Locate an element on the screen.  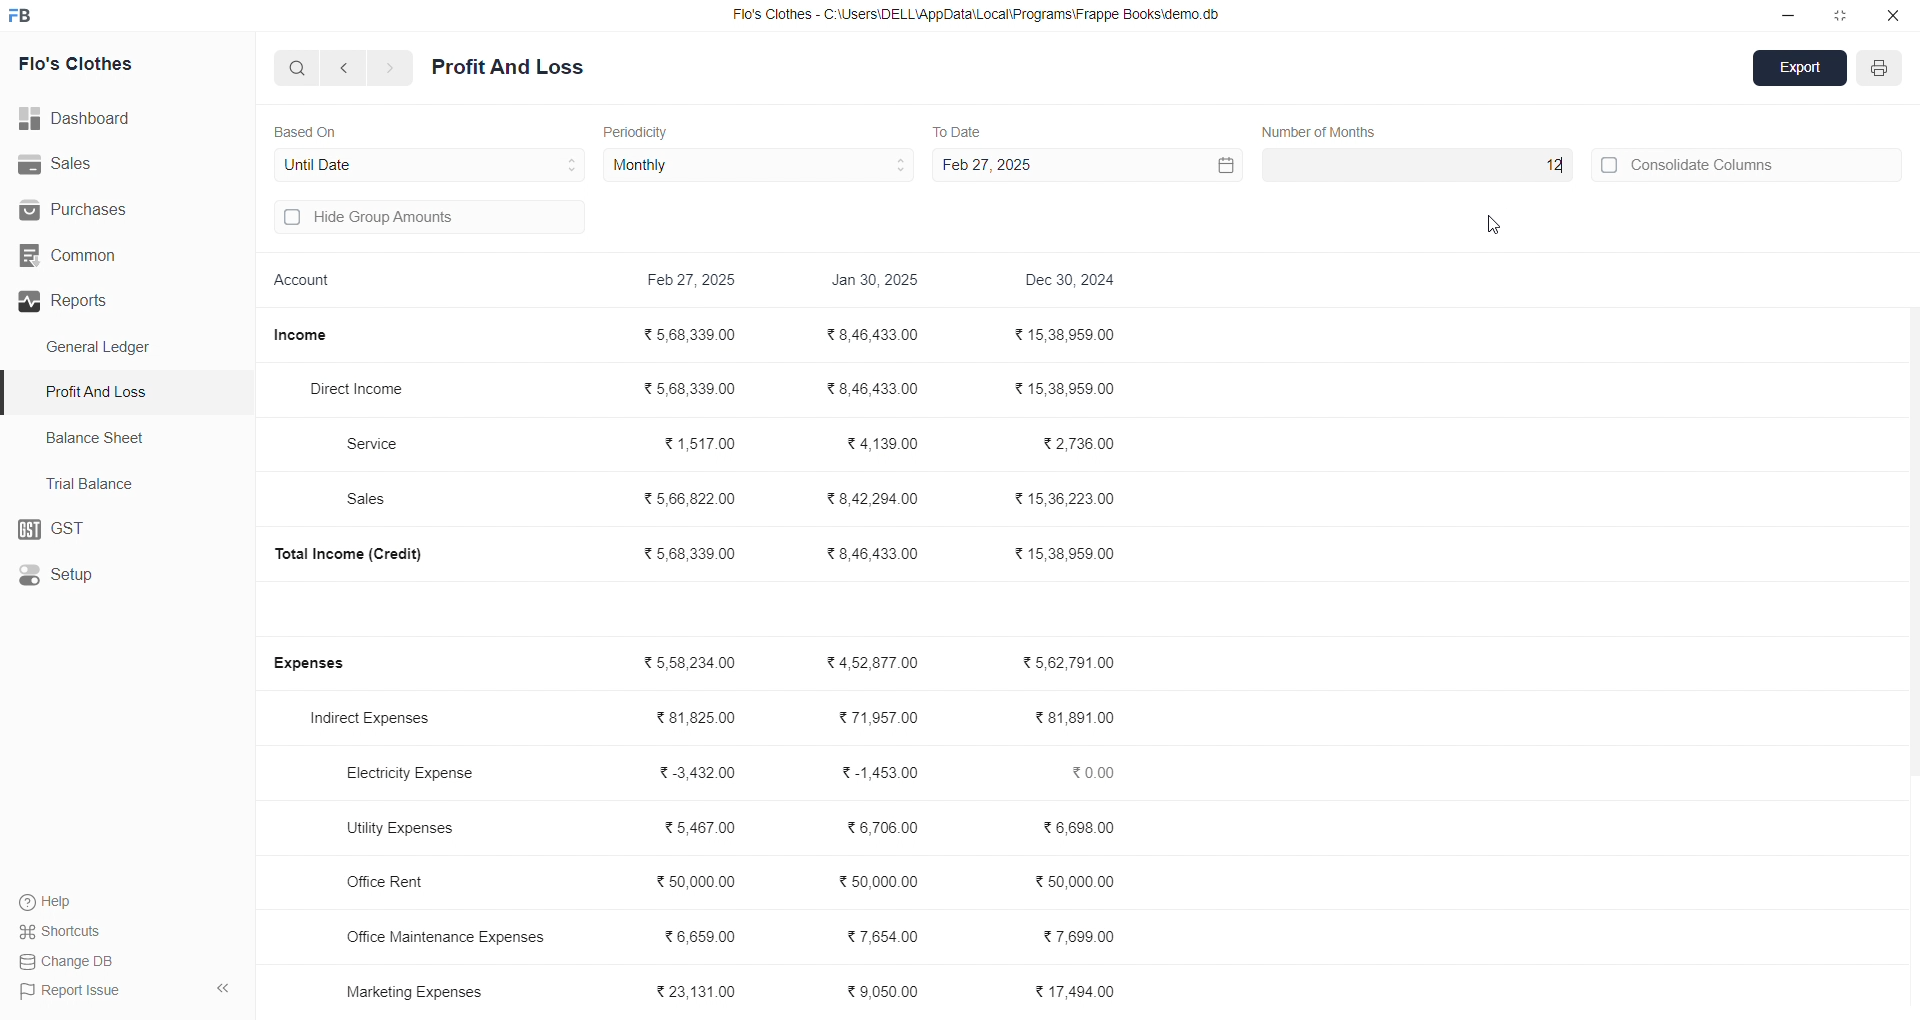
Report Issue is located at coordinates (71, 989).